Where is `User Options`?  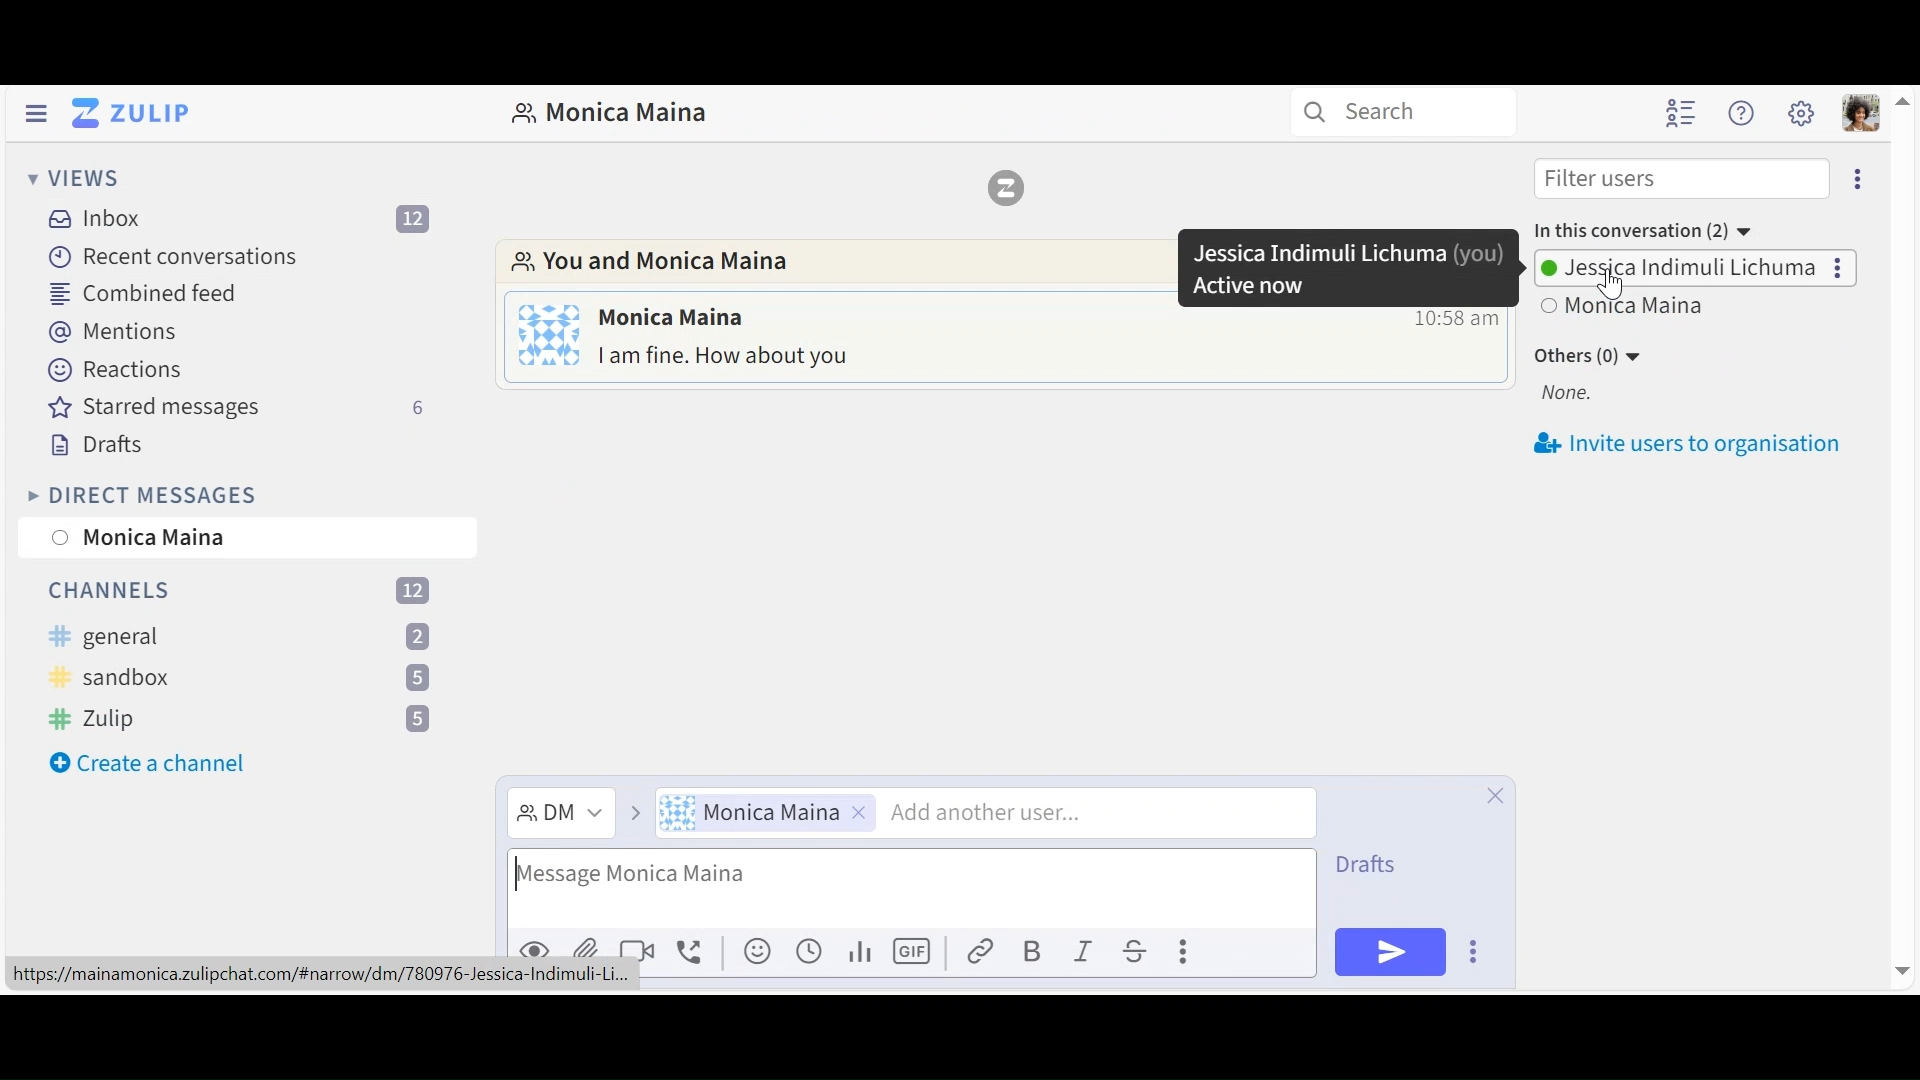
User Options is located at coordinates (1701, 237).